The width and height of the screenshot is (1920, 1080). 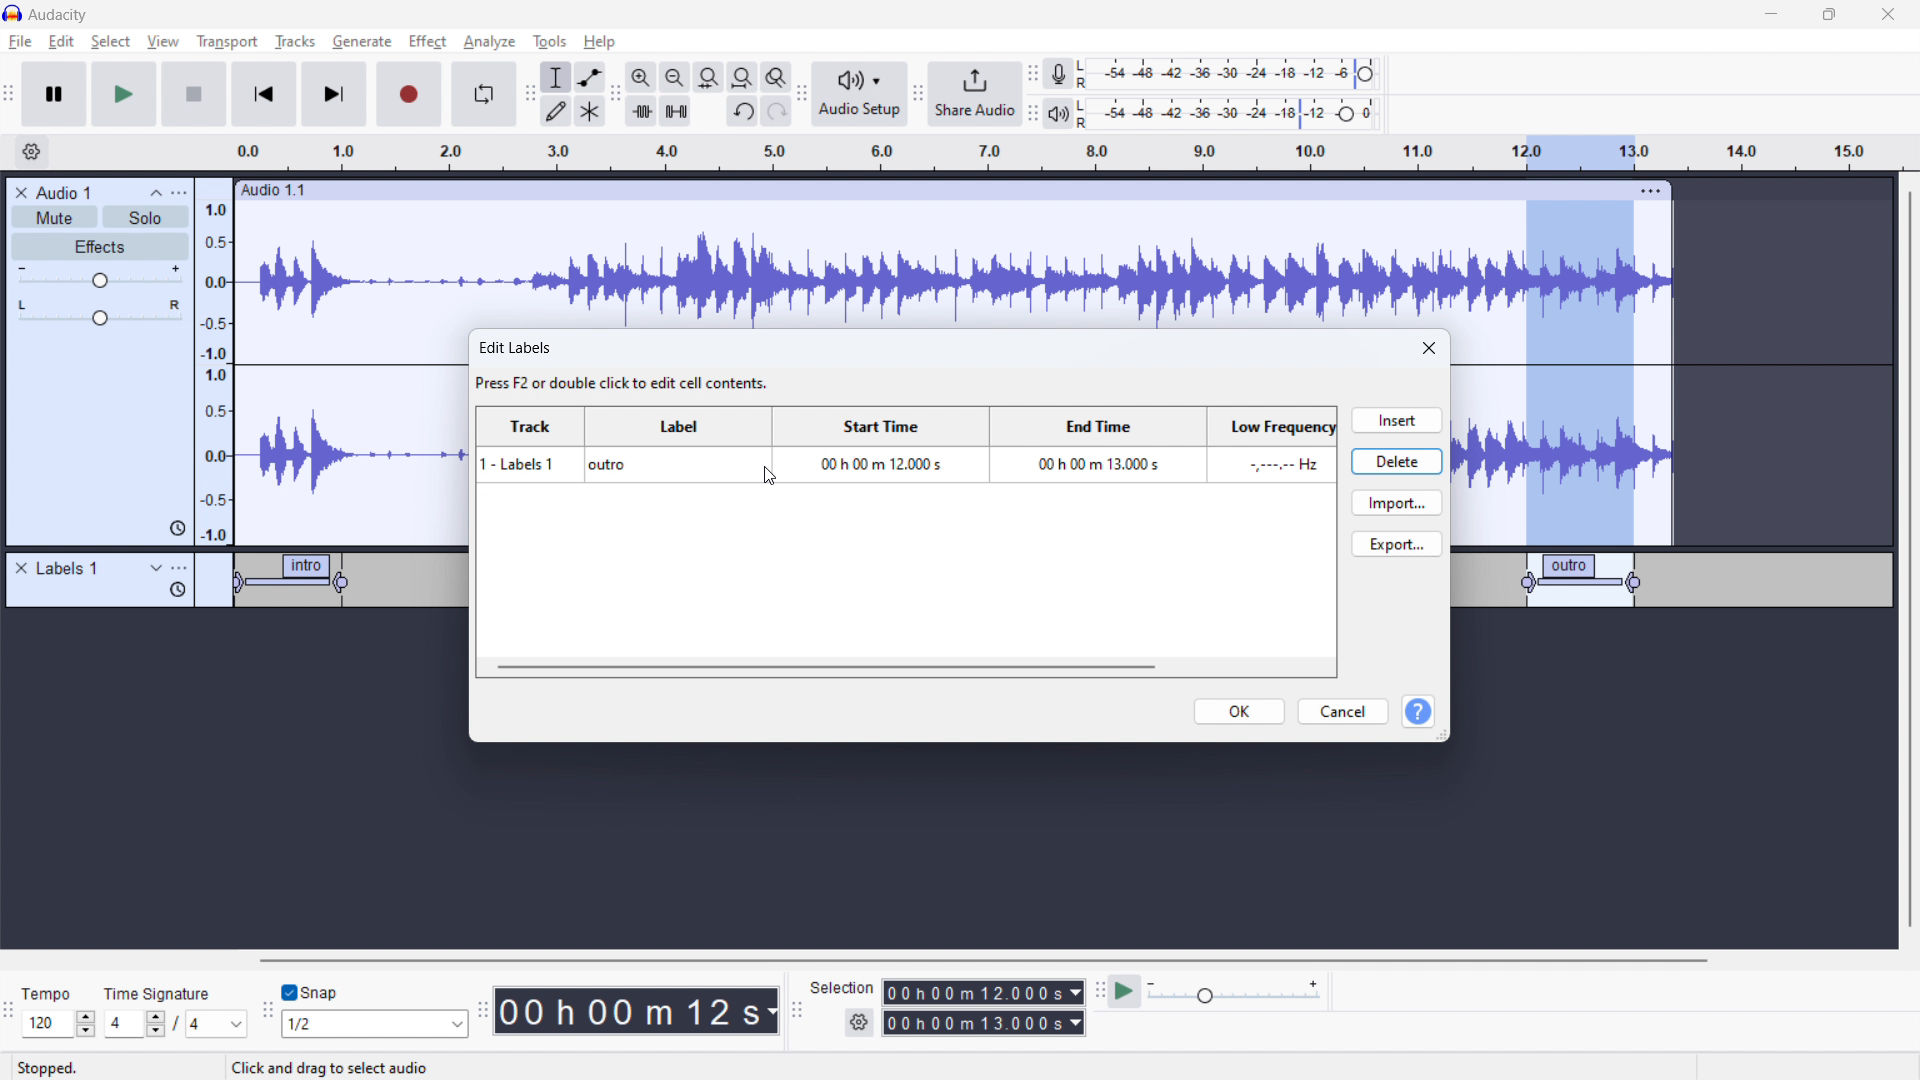 What do you see at coordinates (159, 993) in the screenshot?
I see `time signature` at bounding box center [159, 993].